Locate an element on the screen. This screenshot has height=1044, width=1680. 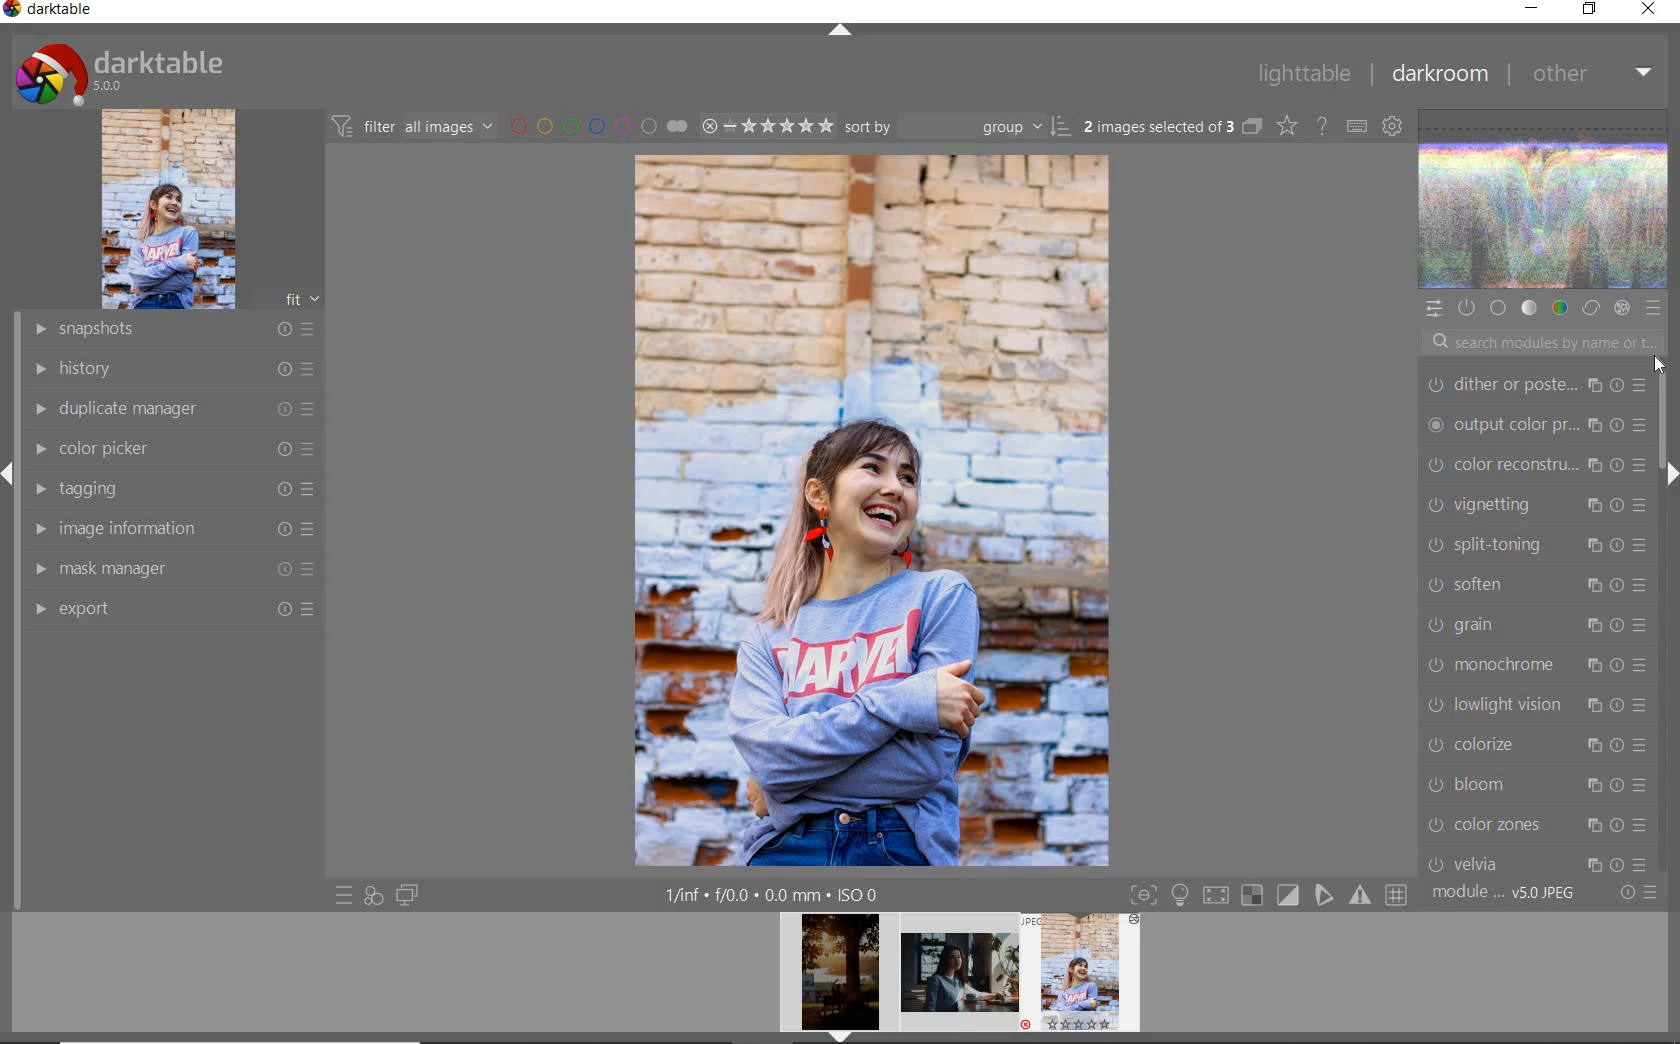
quick access to preset is located at coordinates (345, 896).